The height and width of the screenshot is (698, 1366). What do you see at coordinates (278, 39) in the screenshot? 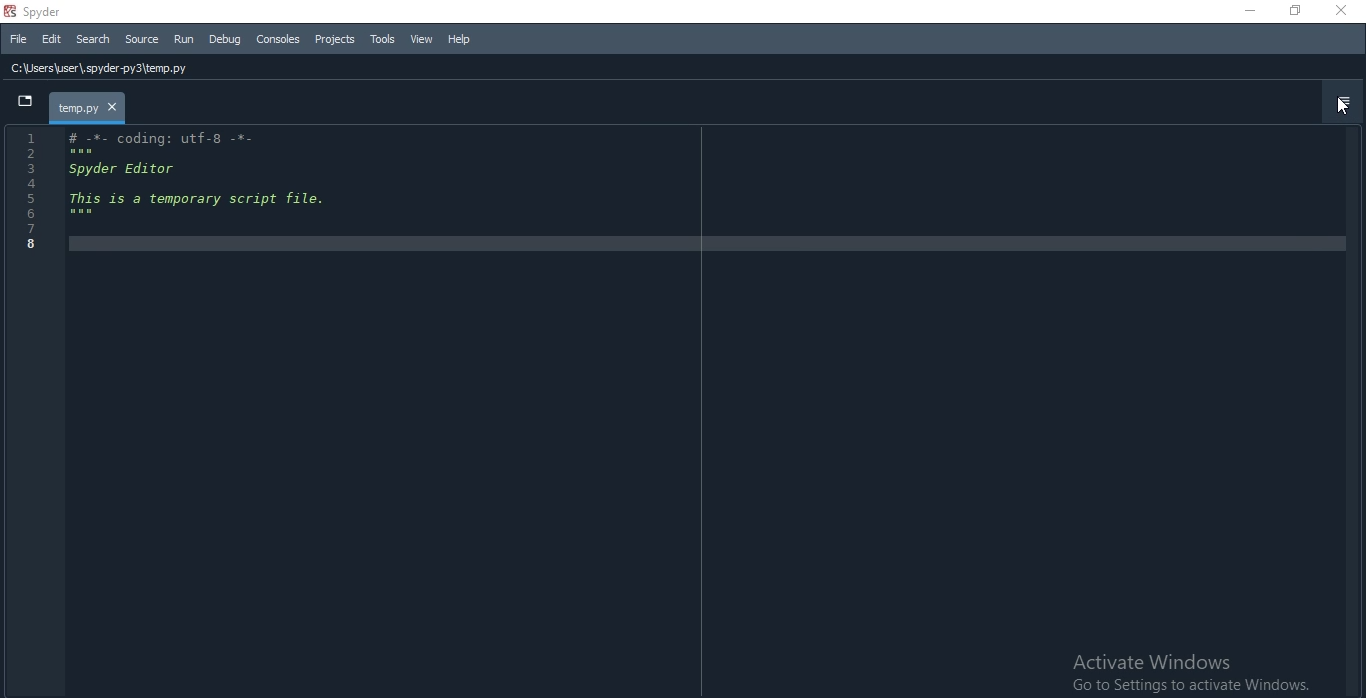
I see `Consoles` at bounding box center [278, 39].